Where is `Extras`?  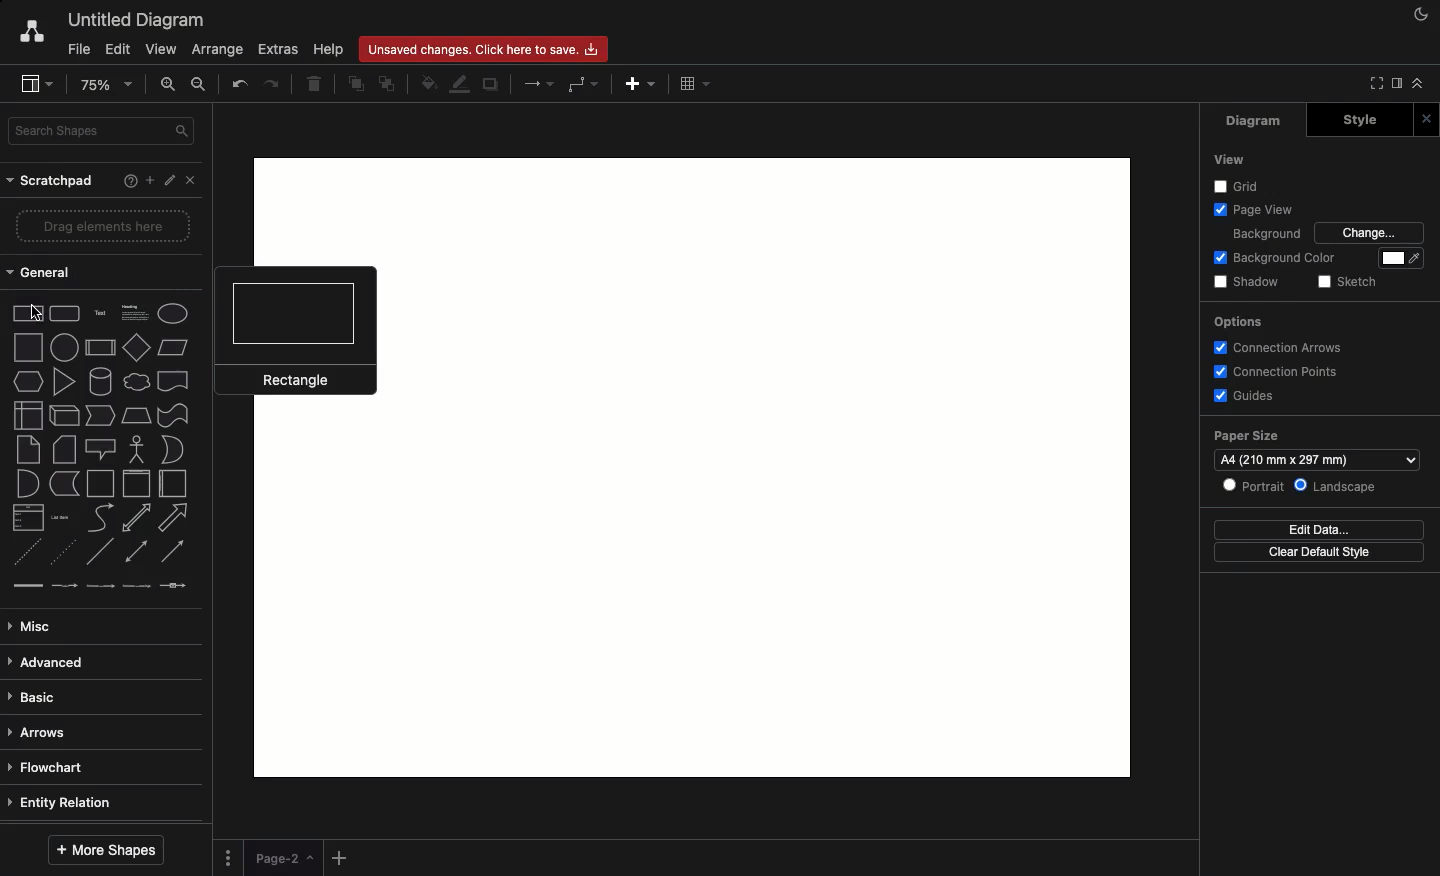 Extras is located at coordinates (276, 49).